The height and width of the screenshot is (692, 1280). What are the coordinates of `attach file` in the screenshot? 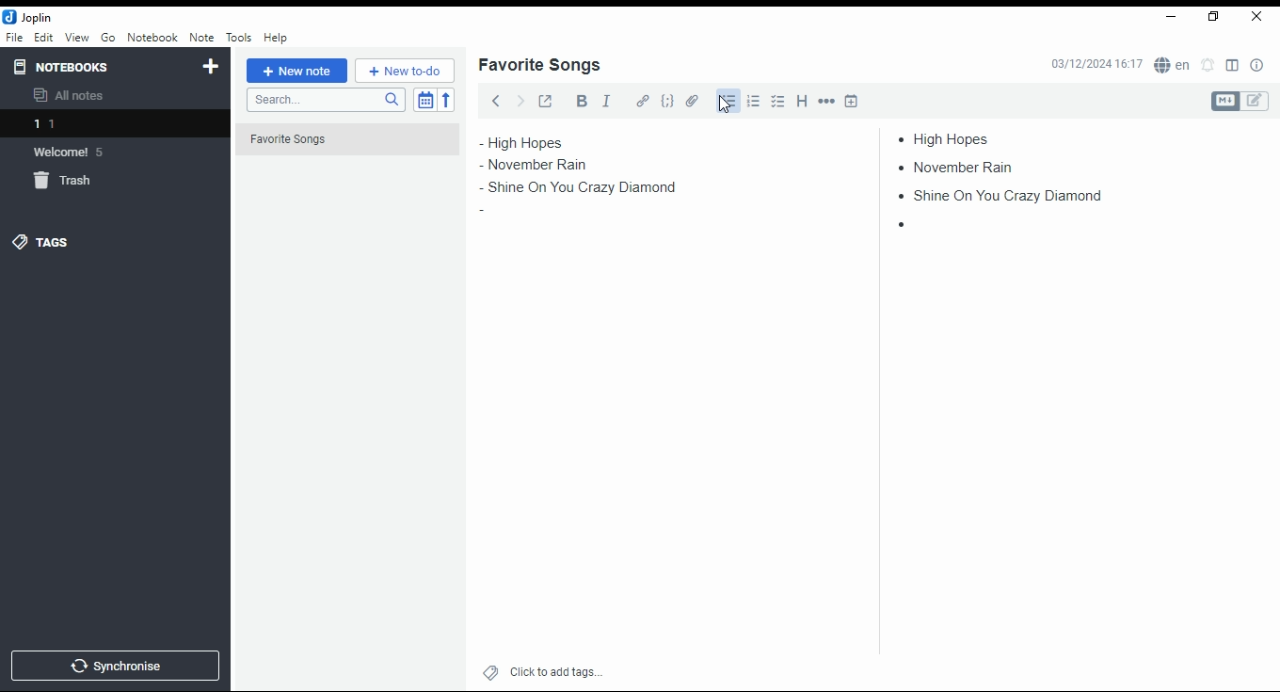 It's located at (693, 100).